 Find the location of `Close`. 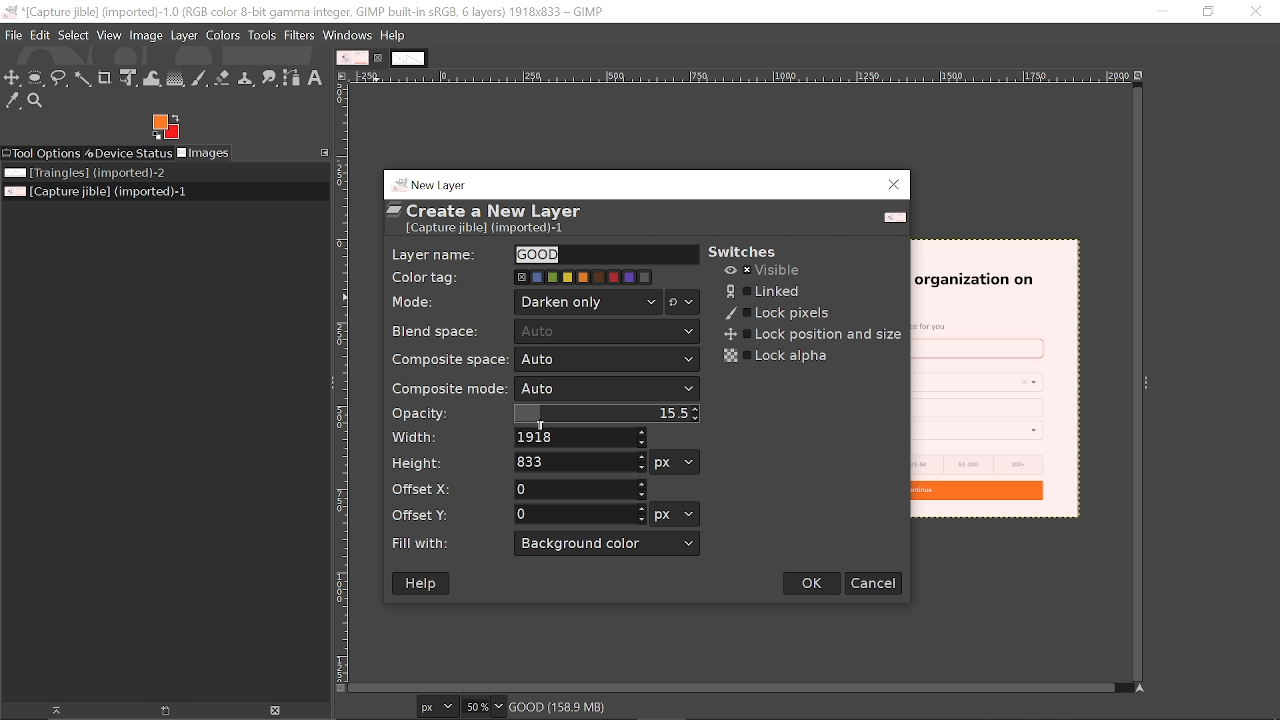

Close is located at coordinates (895, 185).